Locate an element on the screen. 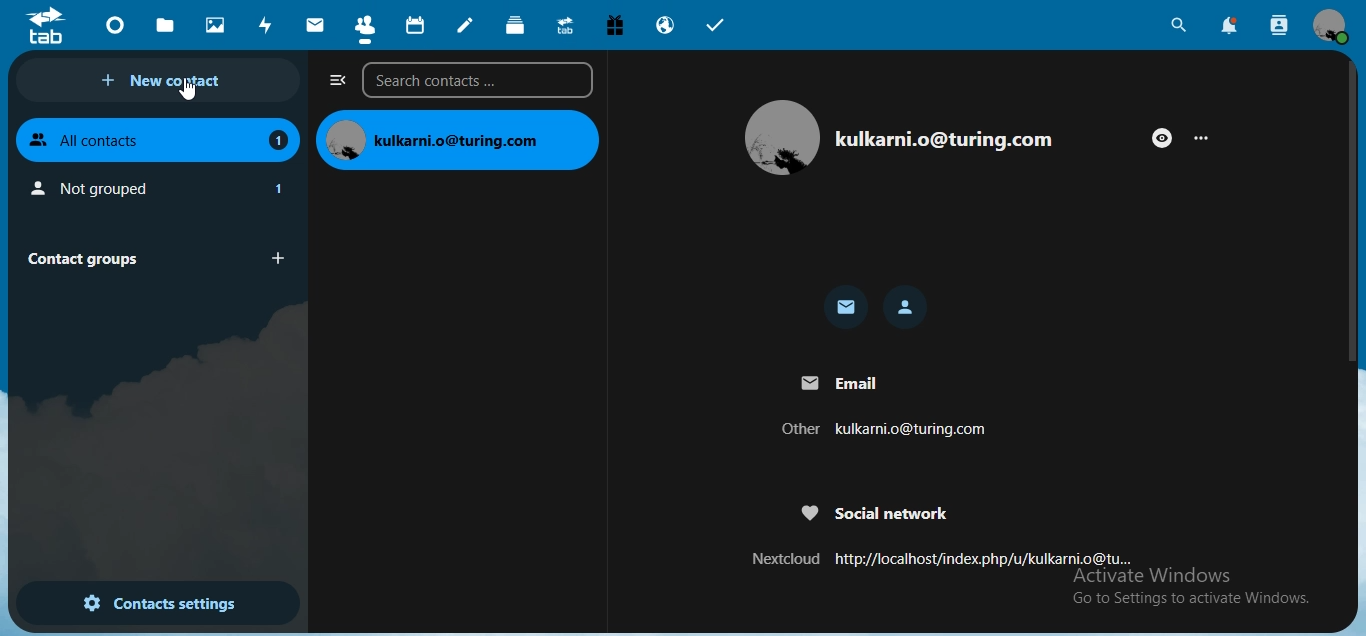 This screenshot has width=1366, height=636. cursor is located at coordinates (187, 93).